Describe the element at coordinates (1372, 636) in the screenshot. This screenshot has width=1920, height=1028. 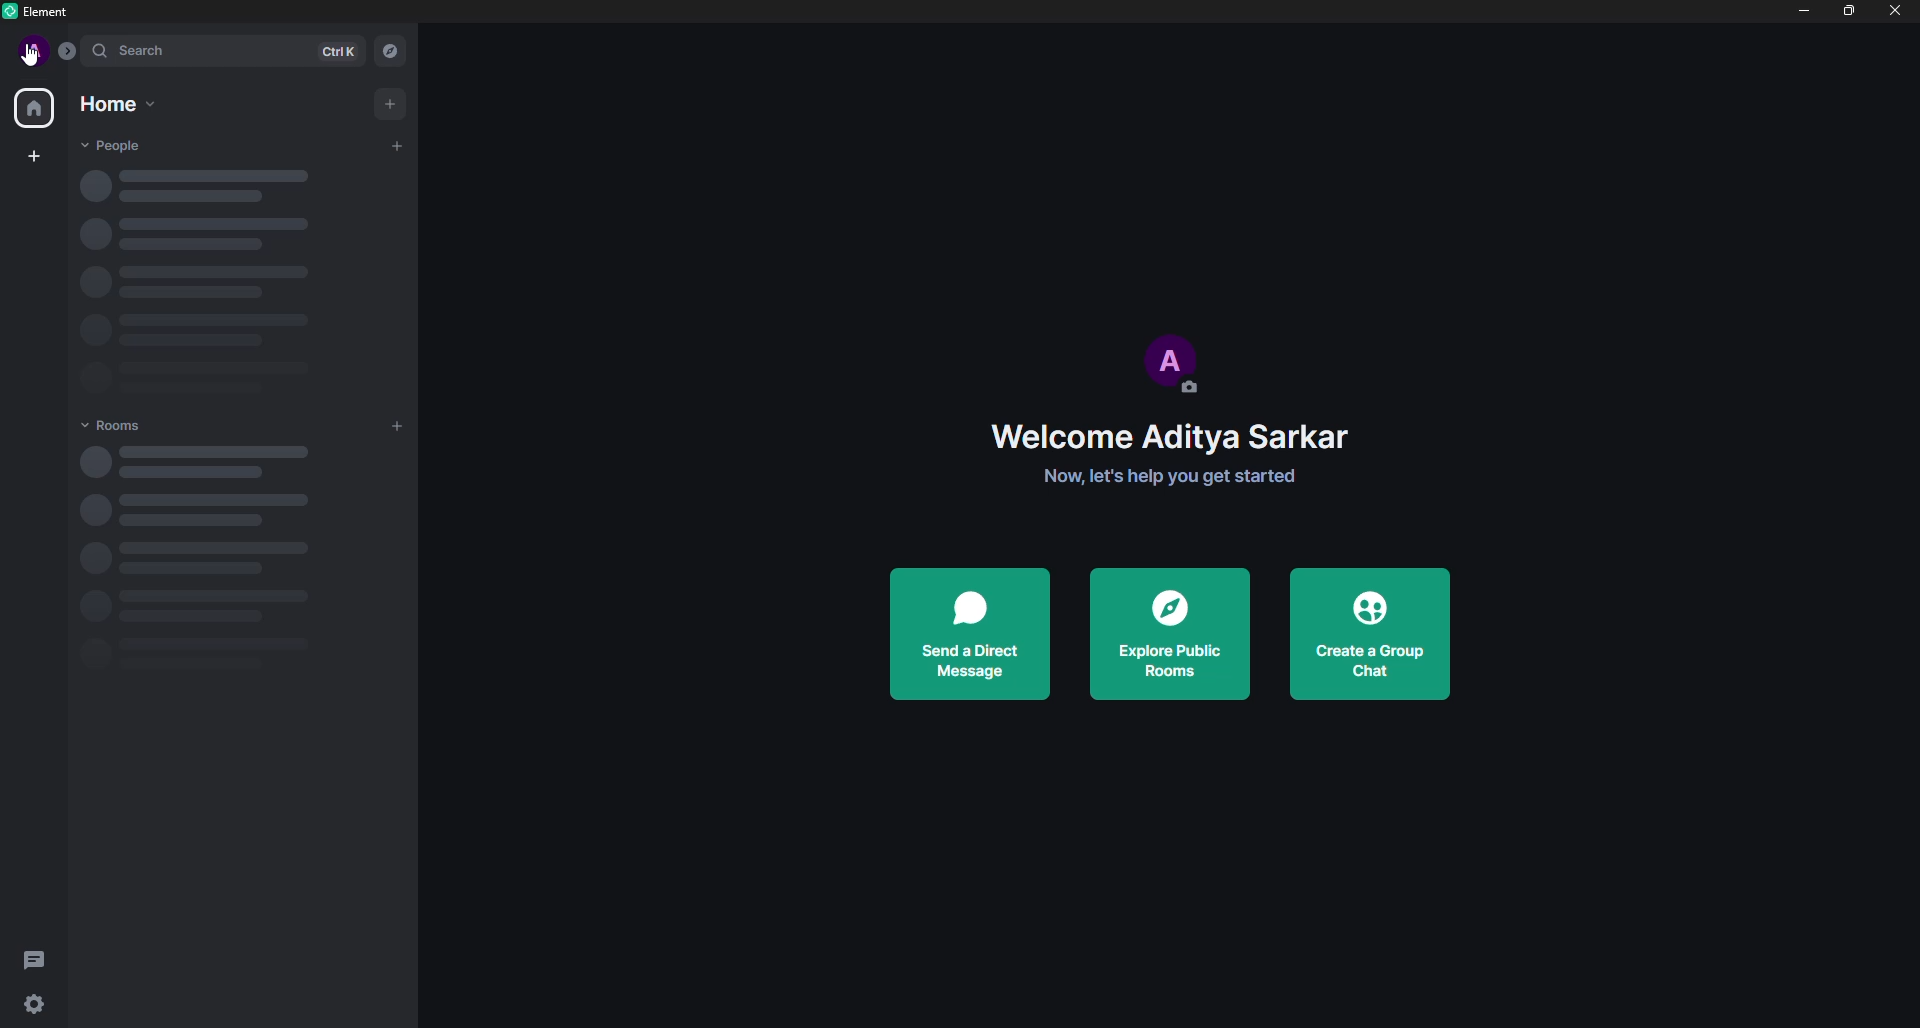
I see `create a group chat` at that location.